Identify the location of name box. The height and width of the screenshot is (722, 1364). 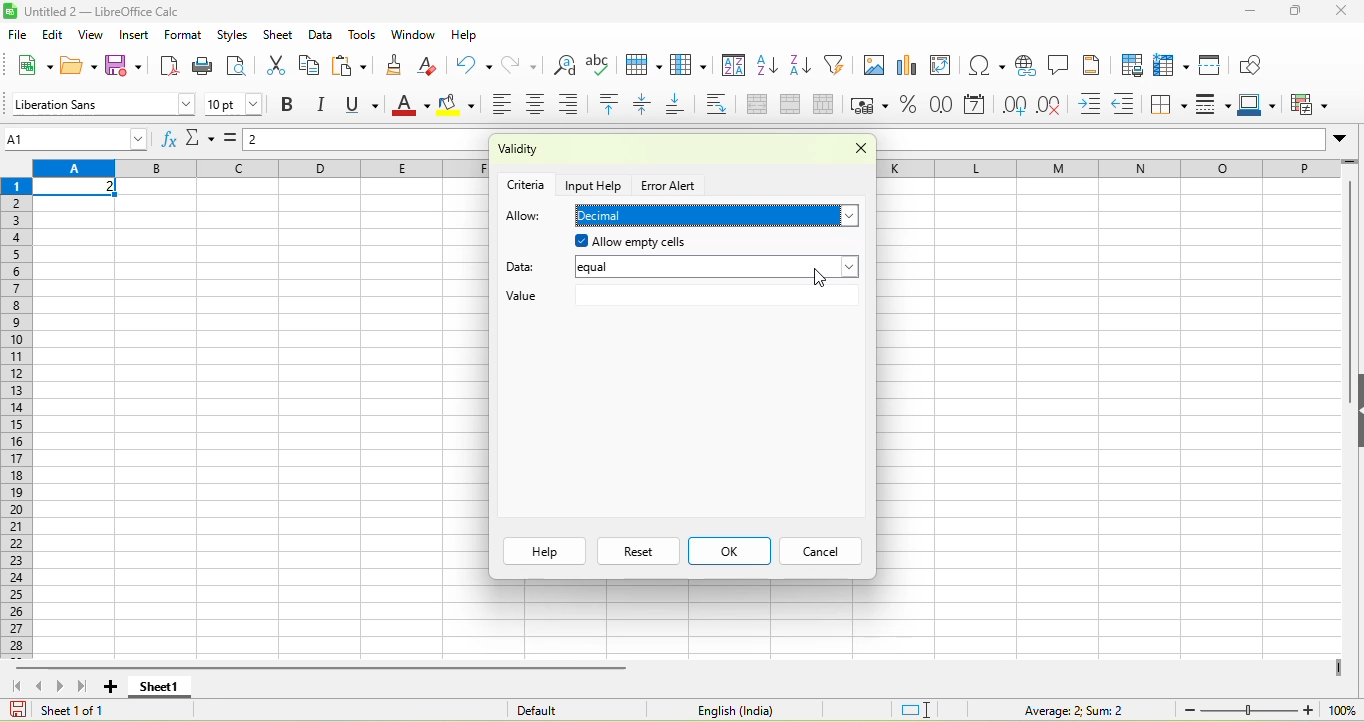
(78, 138).